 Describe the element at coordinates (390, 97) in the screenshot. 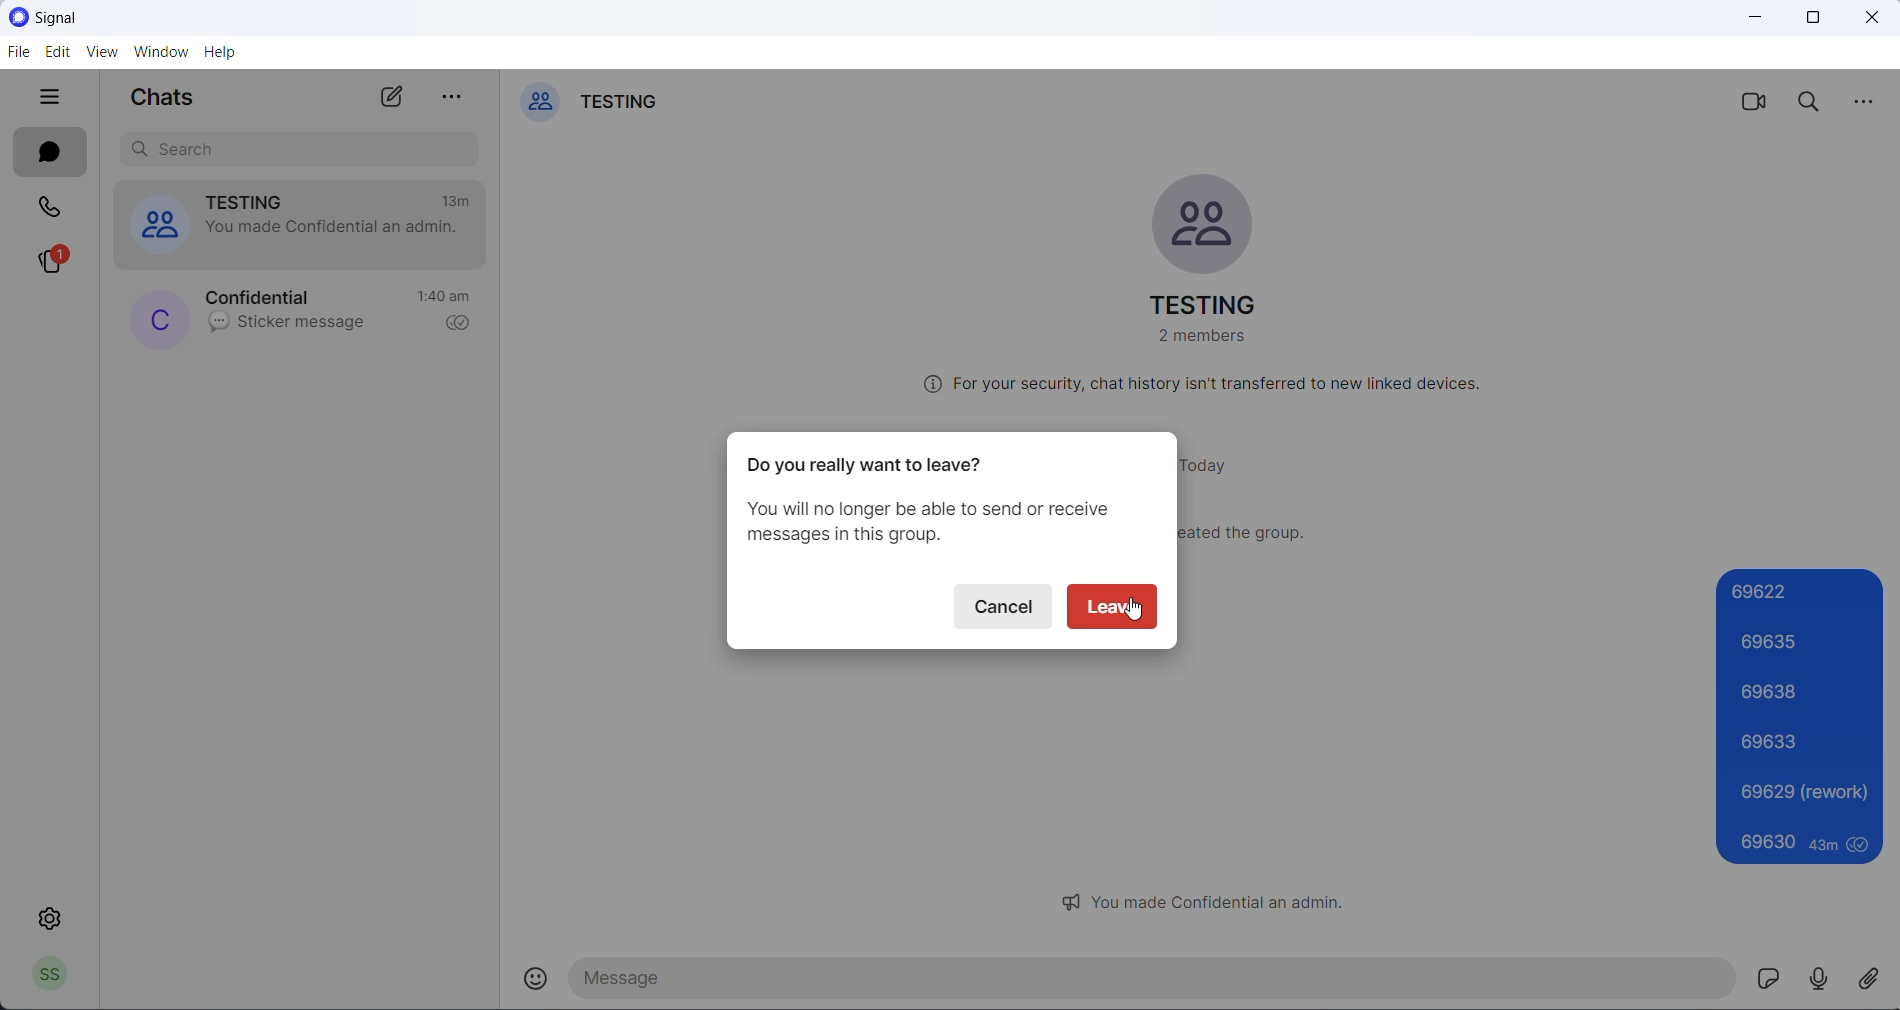

I see `new chat` at that location.